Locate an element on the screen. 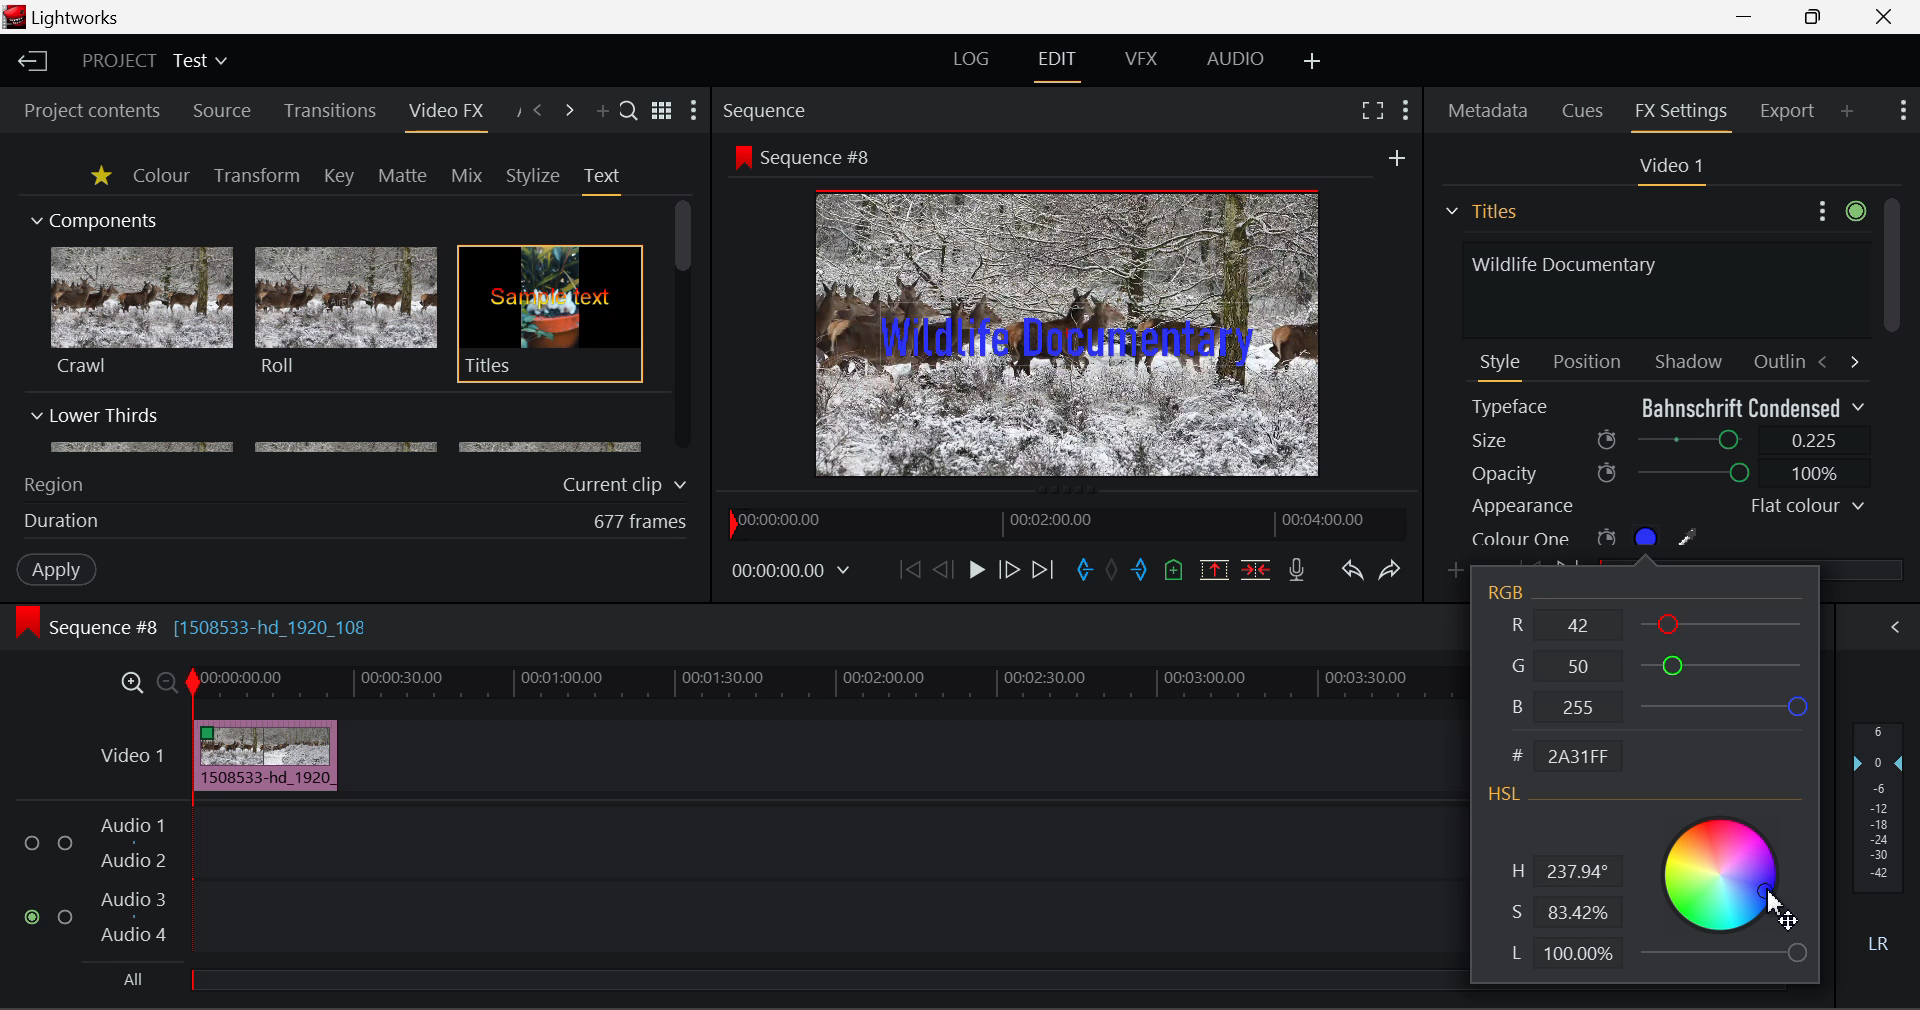 This screenshot has height=1010, width=1920. H is located at coordinates (1564, 873).